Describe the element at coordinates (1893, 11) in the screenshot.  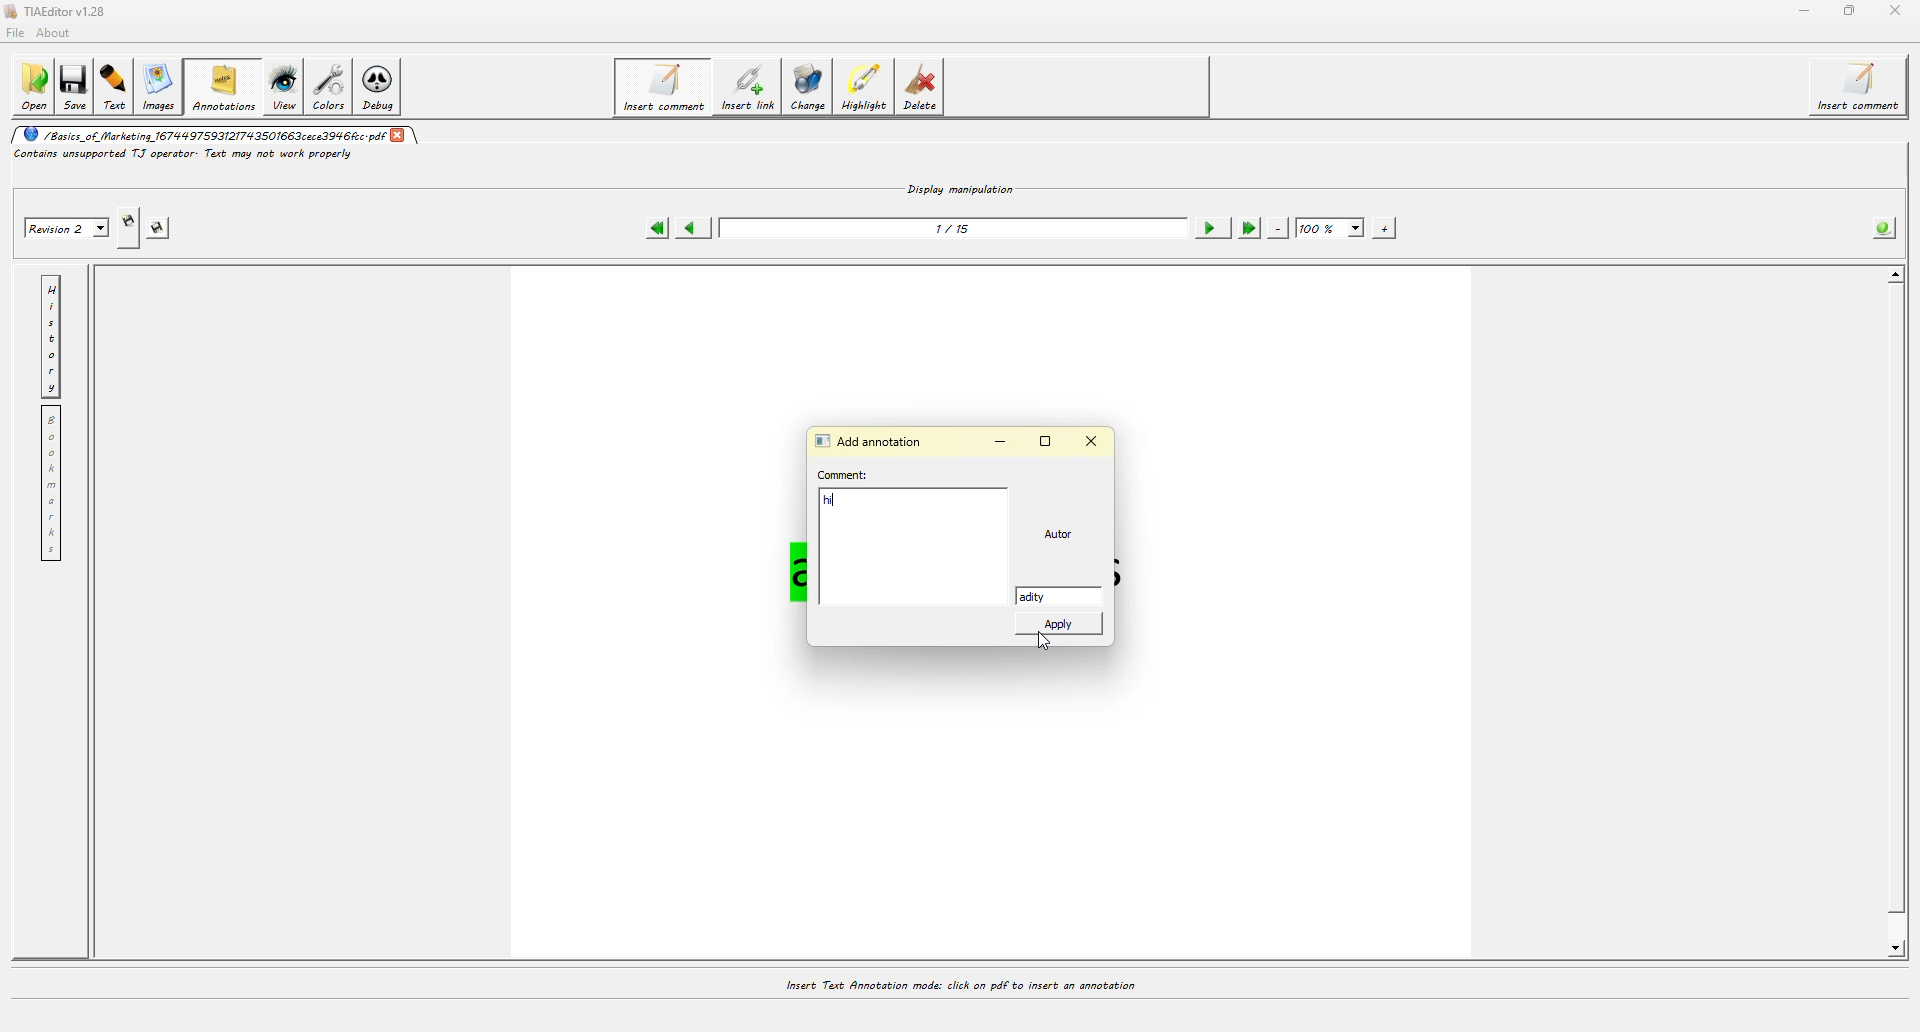
I see `close` at that location.